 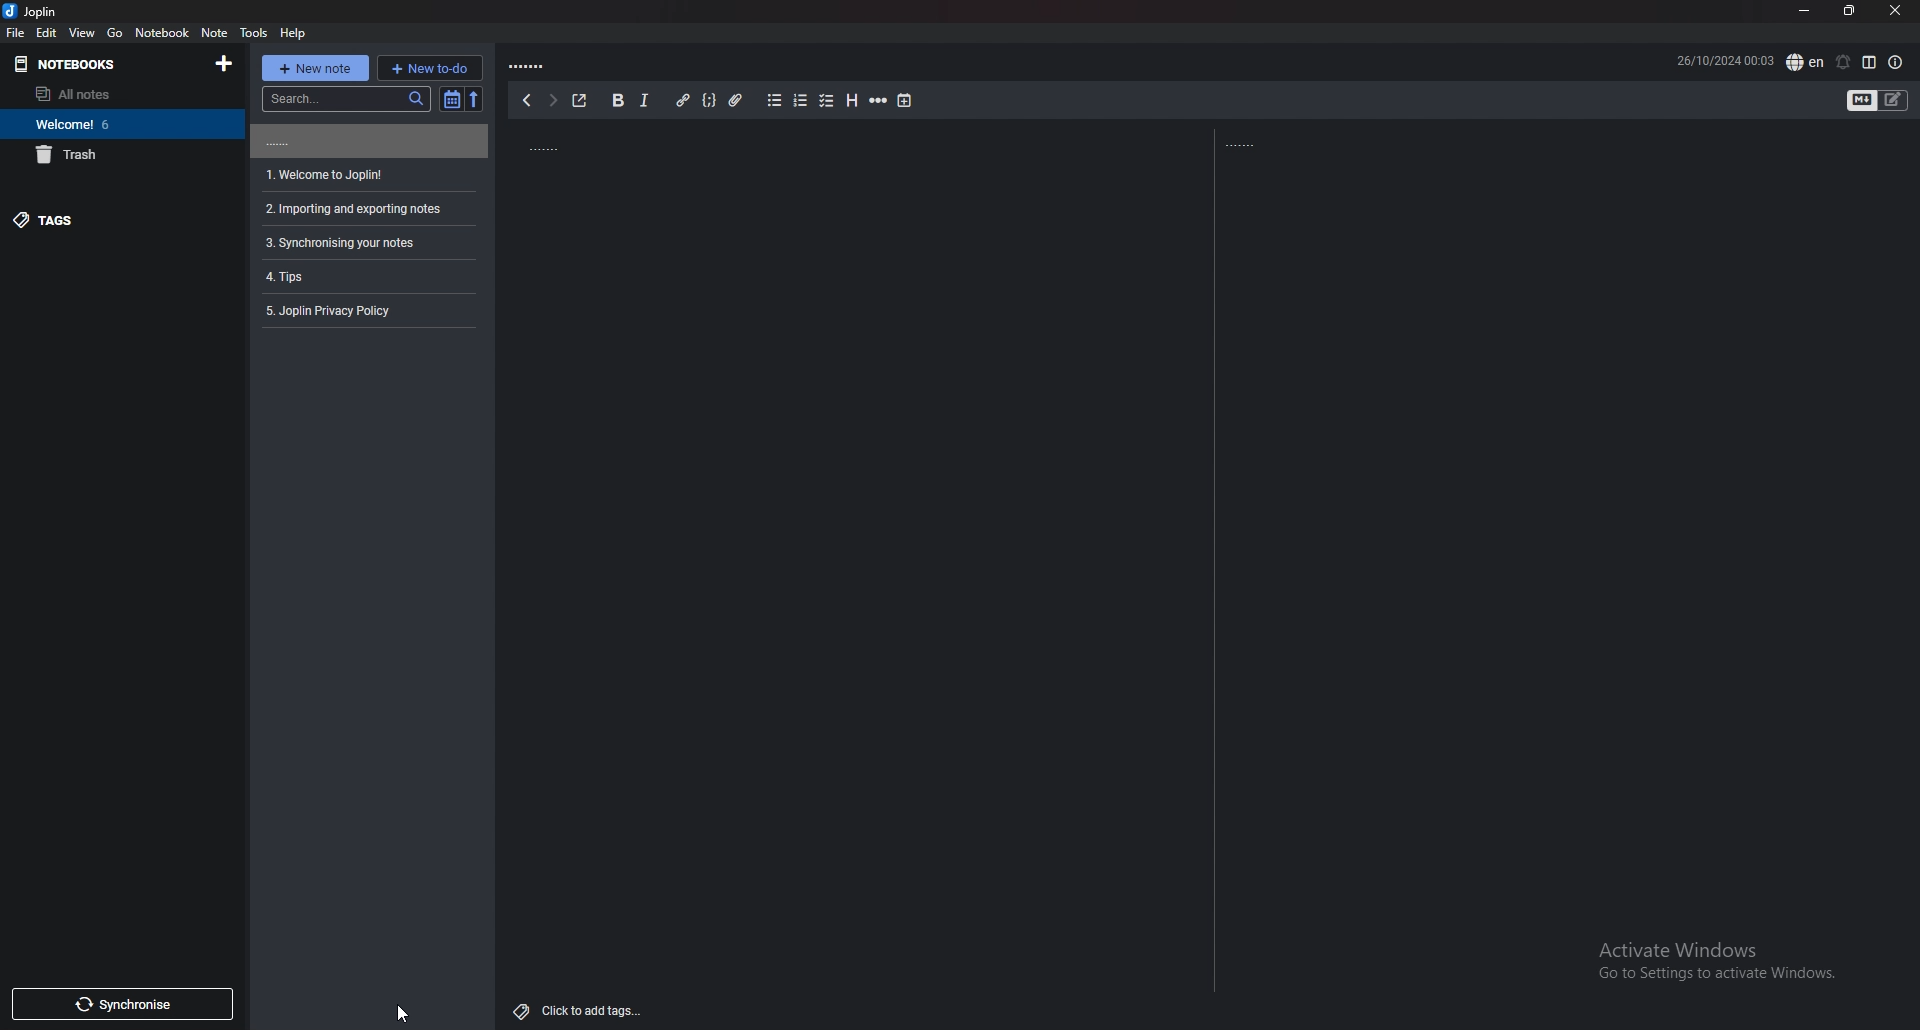 I want to click on tags, so click(x=112, y=222).